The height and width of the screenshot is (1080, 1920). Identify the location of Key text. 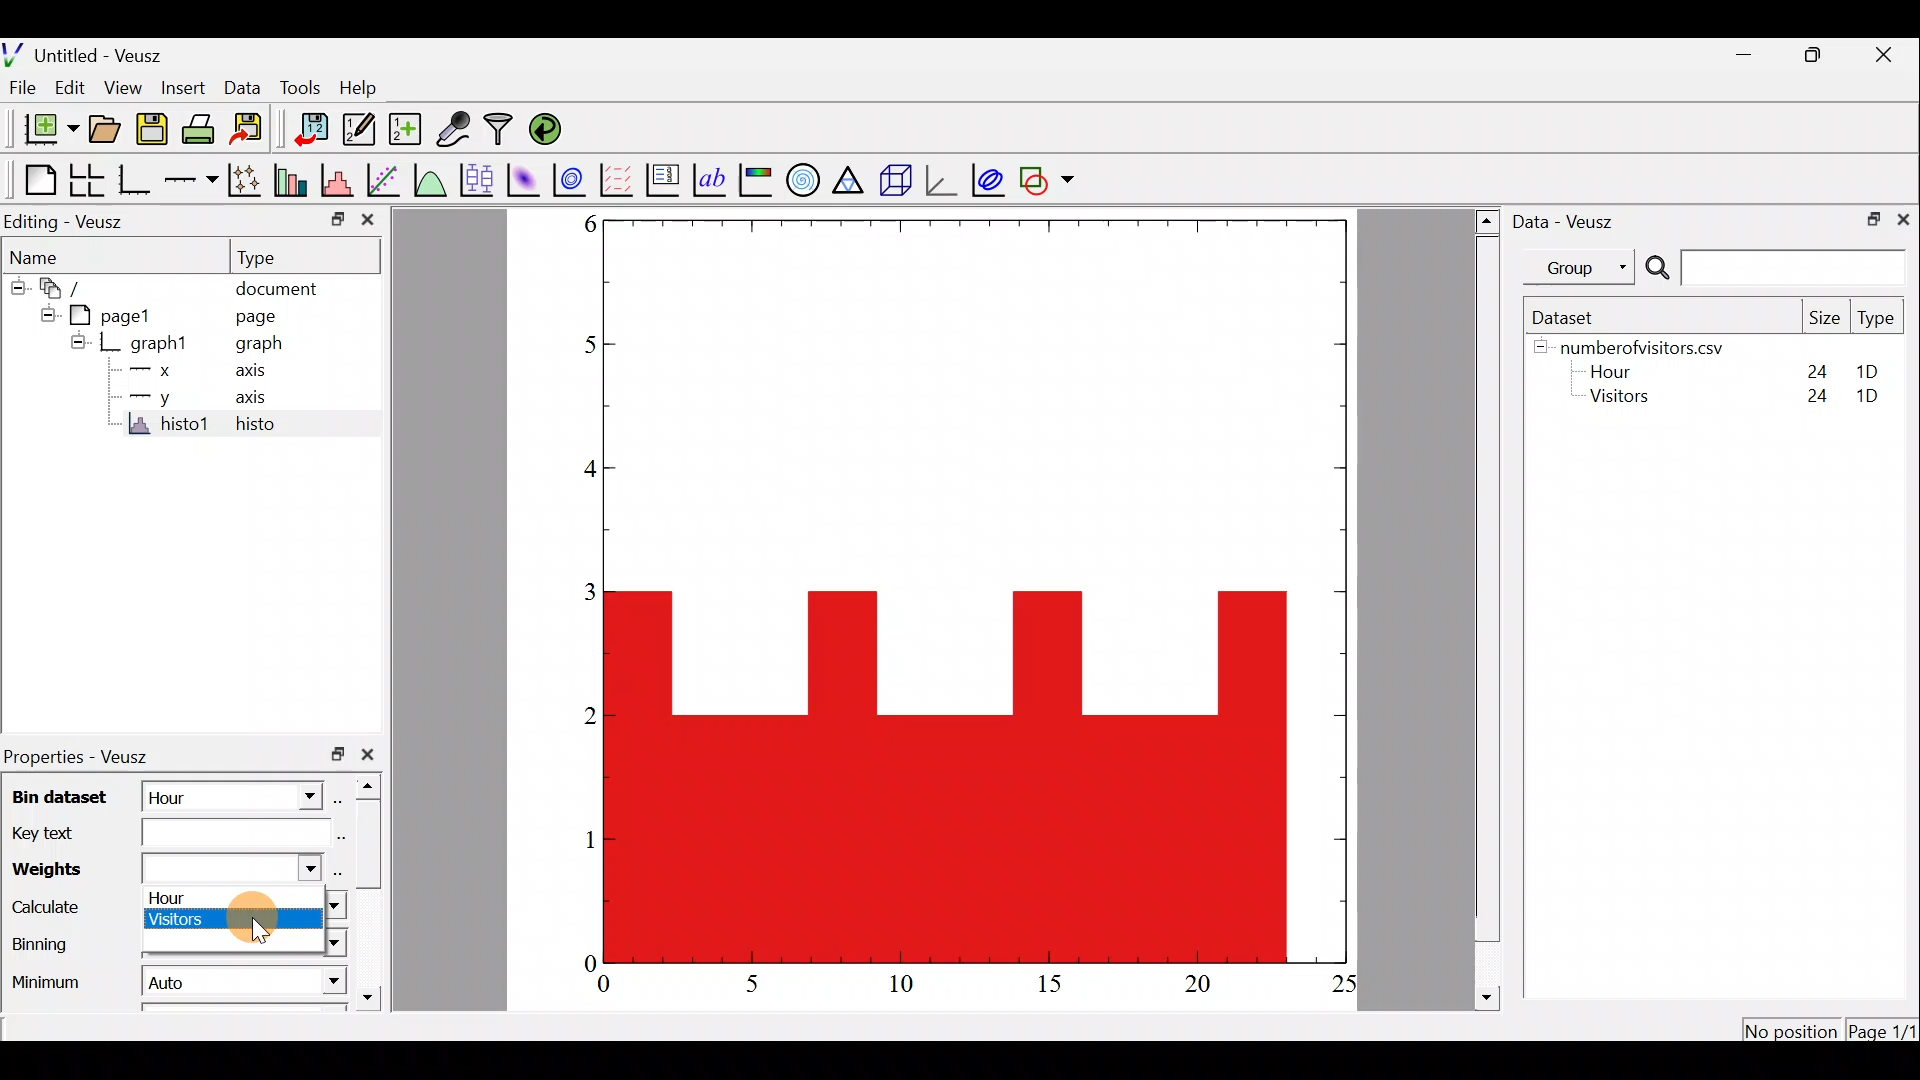
(162, 835).